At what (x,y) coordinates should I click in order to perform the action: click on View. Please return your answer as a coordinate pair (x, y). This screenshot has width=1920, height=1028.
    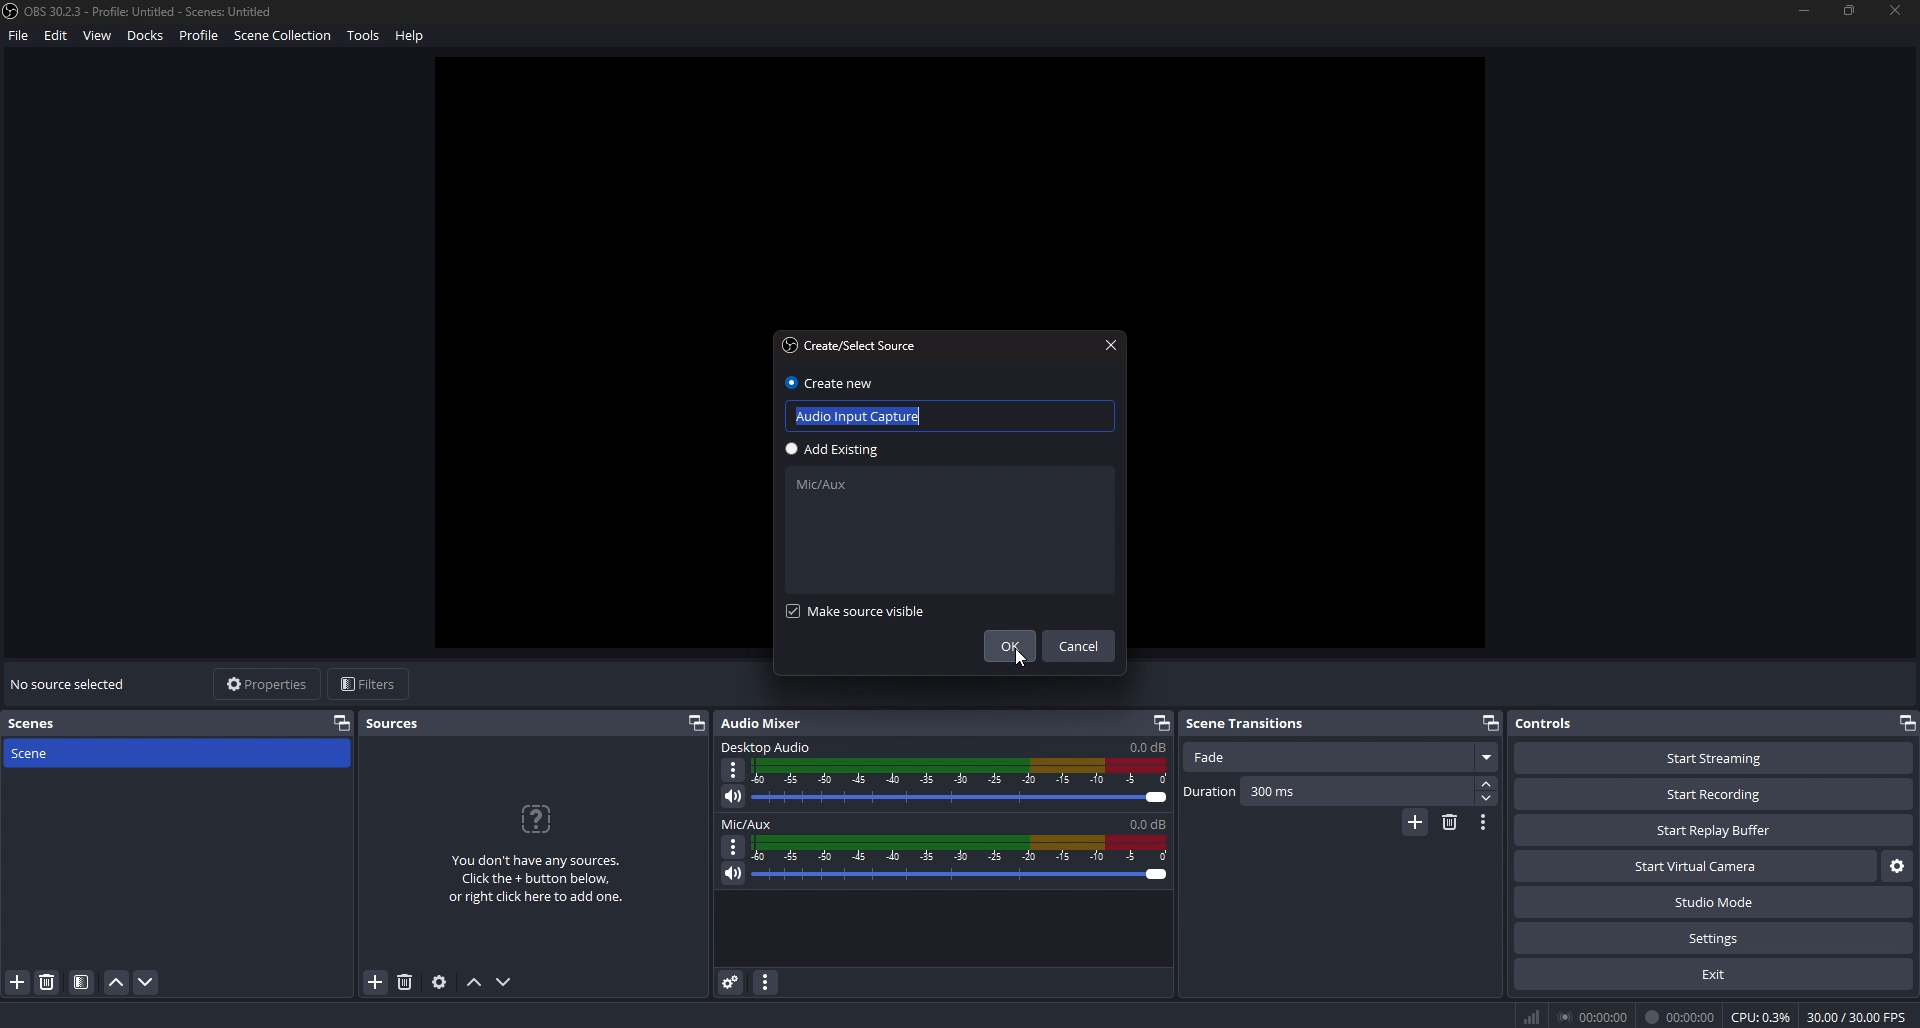
    Looking at the image, I should click on (99, 36).